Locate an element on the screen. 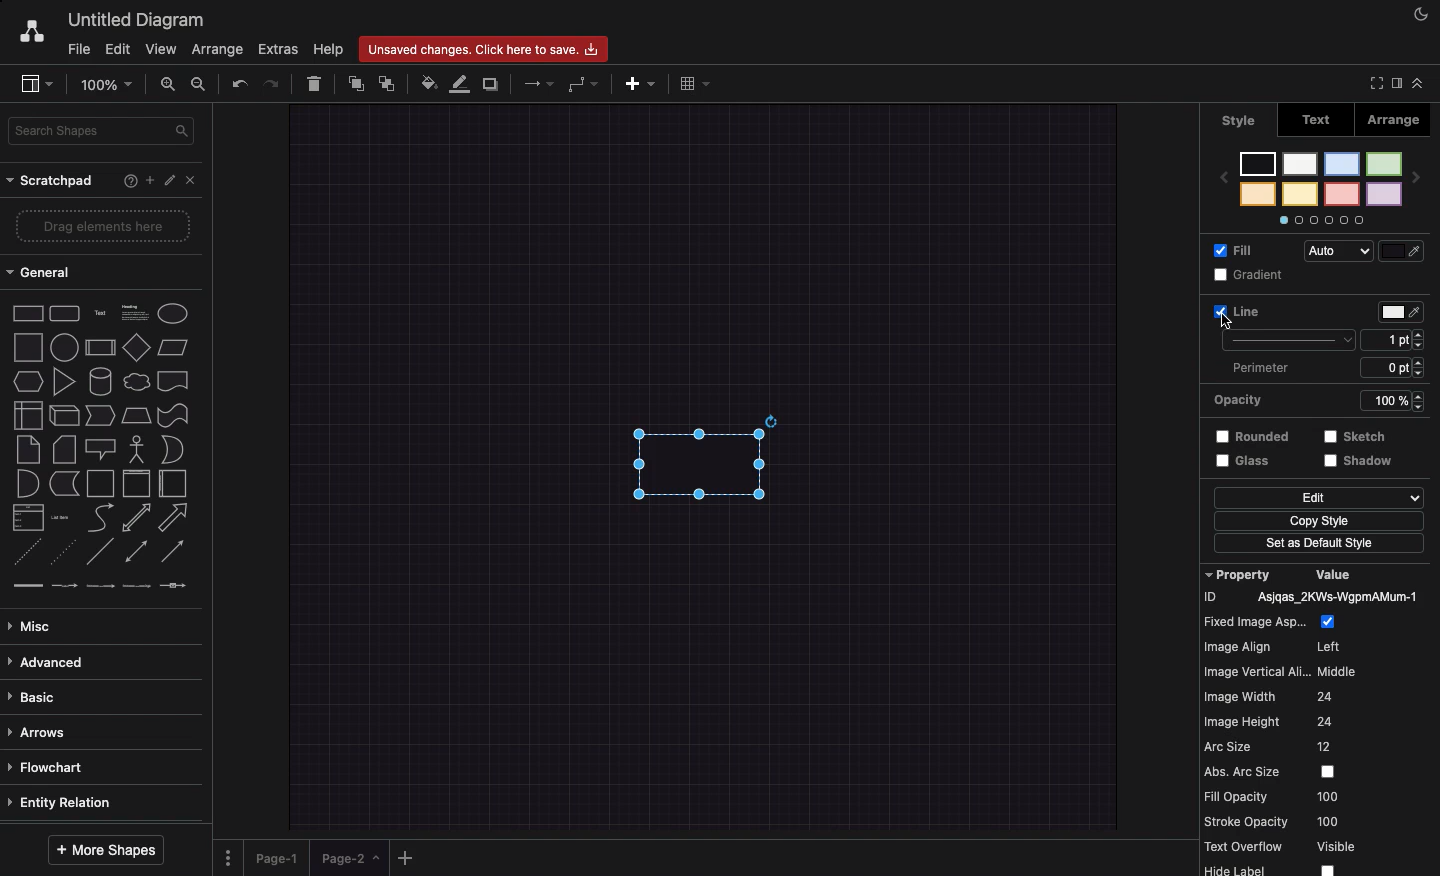 Image resolution: width=1440 pixels, height=876 pixels. directional connector is located at coordinates (175, 553).